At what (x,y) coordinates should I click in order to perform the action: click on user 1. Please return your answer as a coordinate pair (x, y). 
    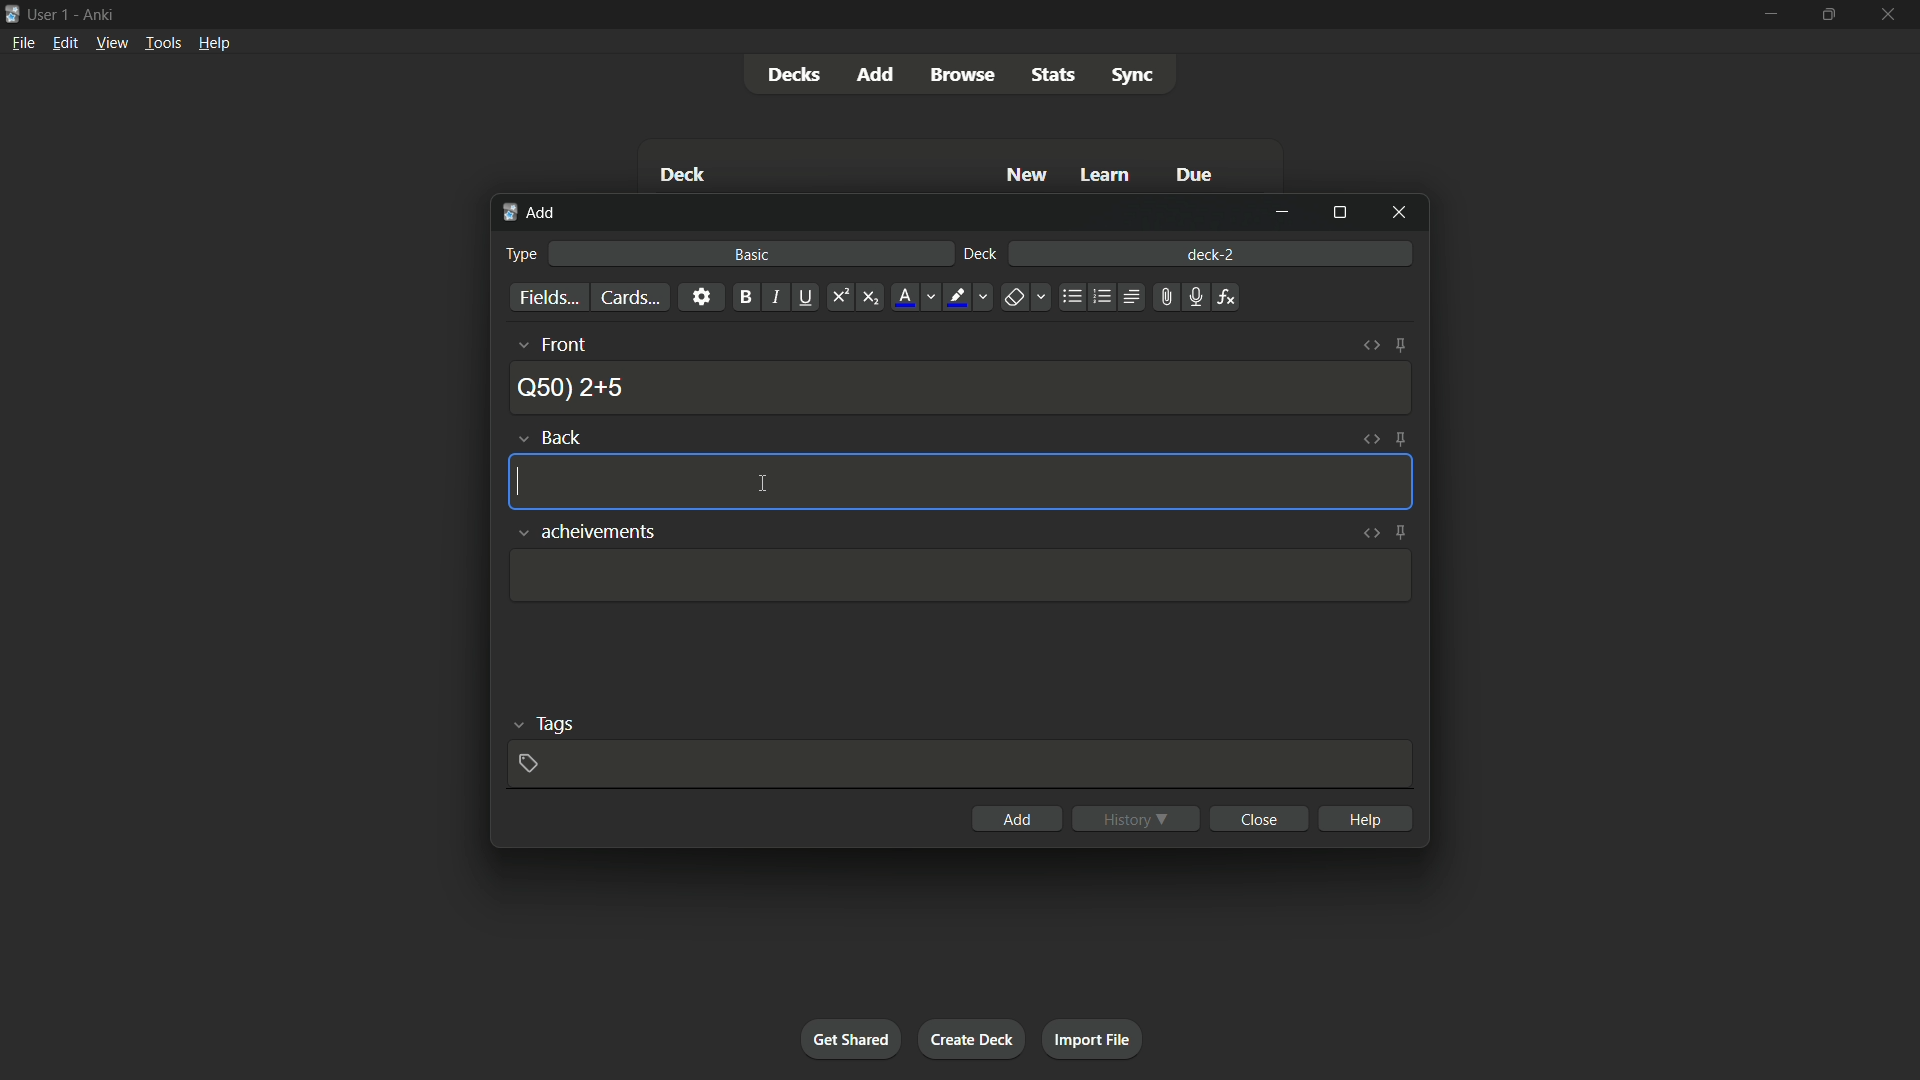
    Looking at the image, I should click on (50, 15).